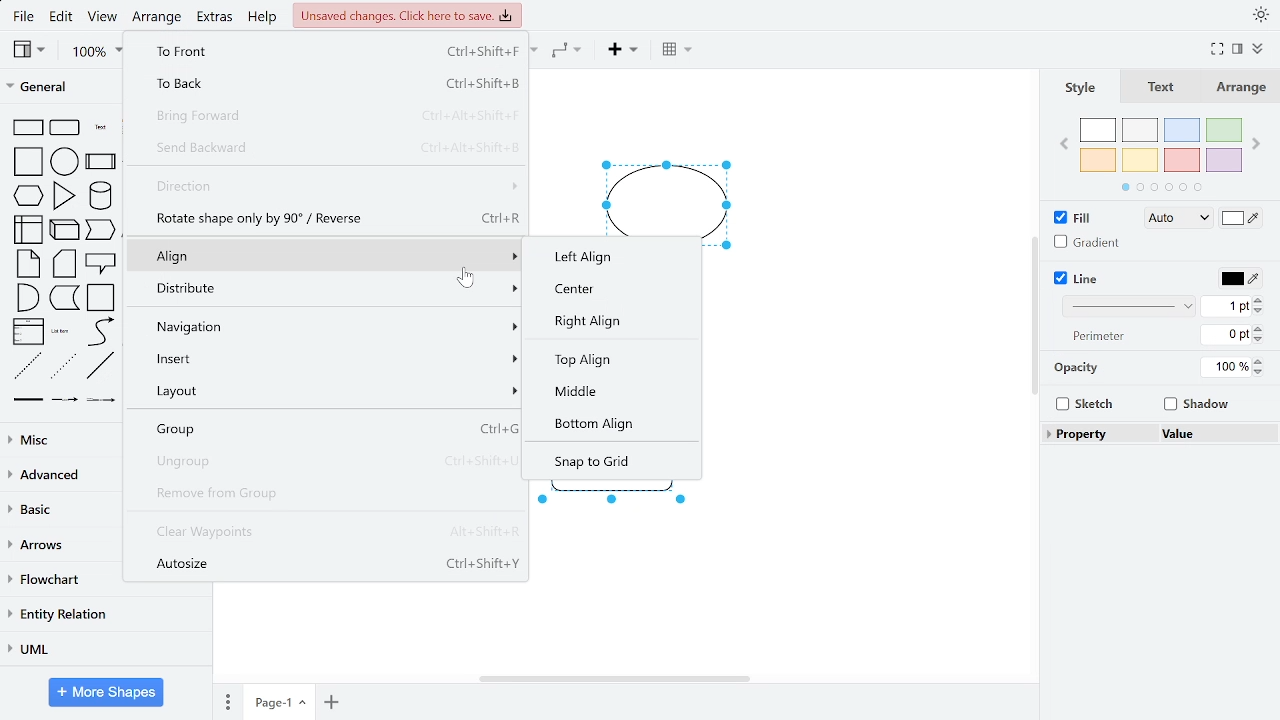  Describe the element at coordinates (1162, 189) in the screenshot. I see `pages in colors` at that location.